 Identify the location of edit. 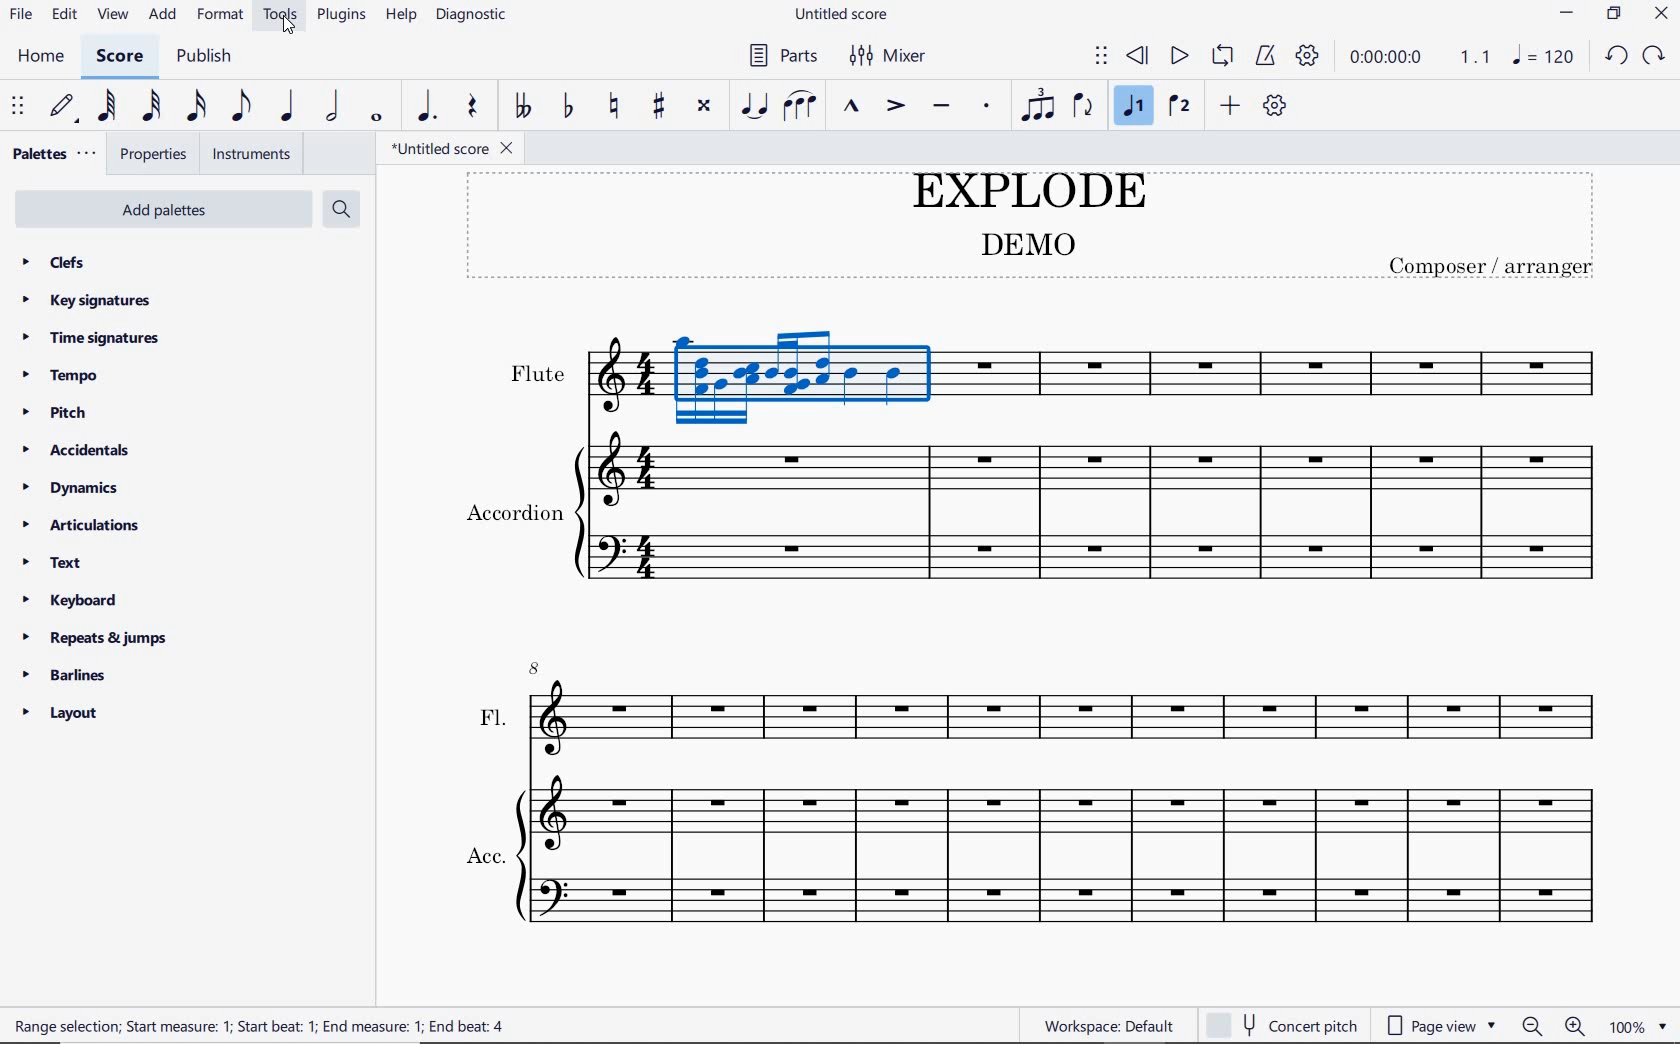
(64, 15).